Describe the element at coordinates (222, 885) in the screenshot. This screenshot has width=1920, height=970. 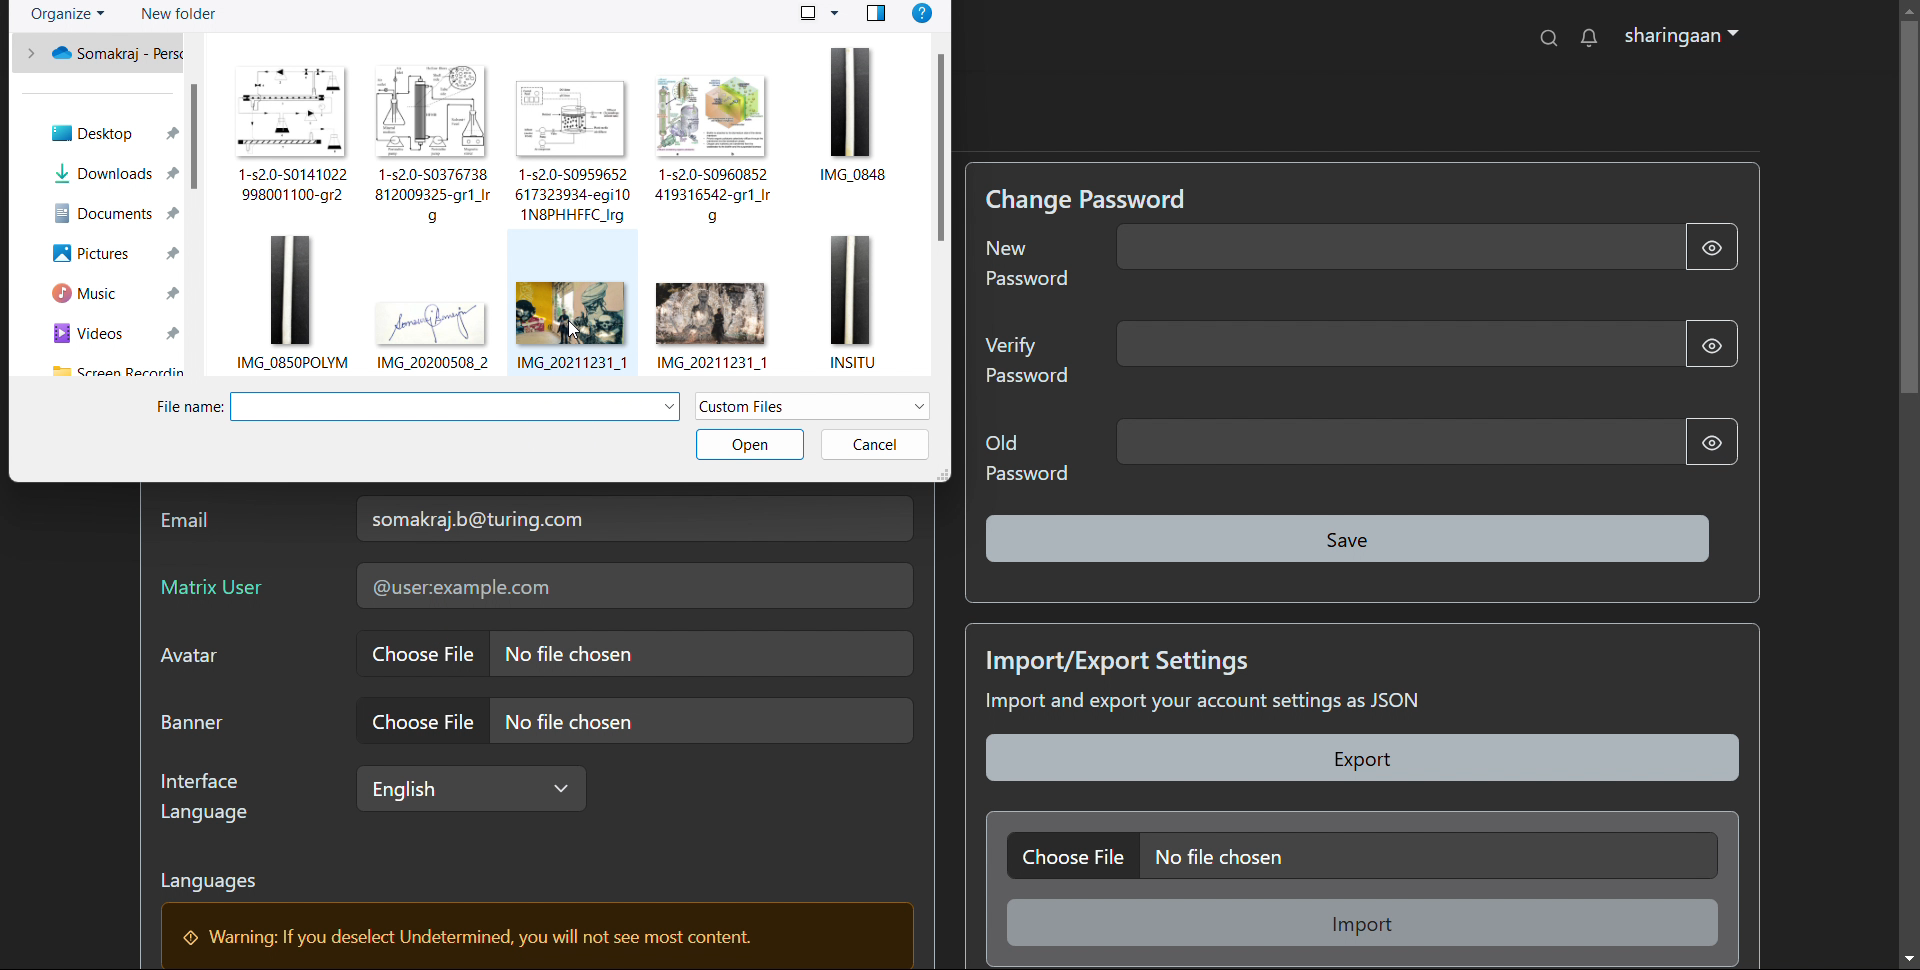
I see `Languages` at that location.